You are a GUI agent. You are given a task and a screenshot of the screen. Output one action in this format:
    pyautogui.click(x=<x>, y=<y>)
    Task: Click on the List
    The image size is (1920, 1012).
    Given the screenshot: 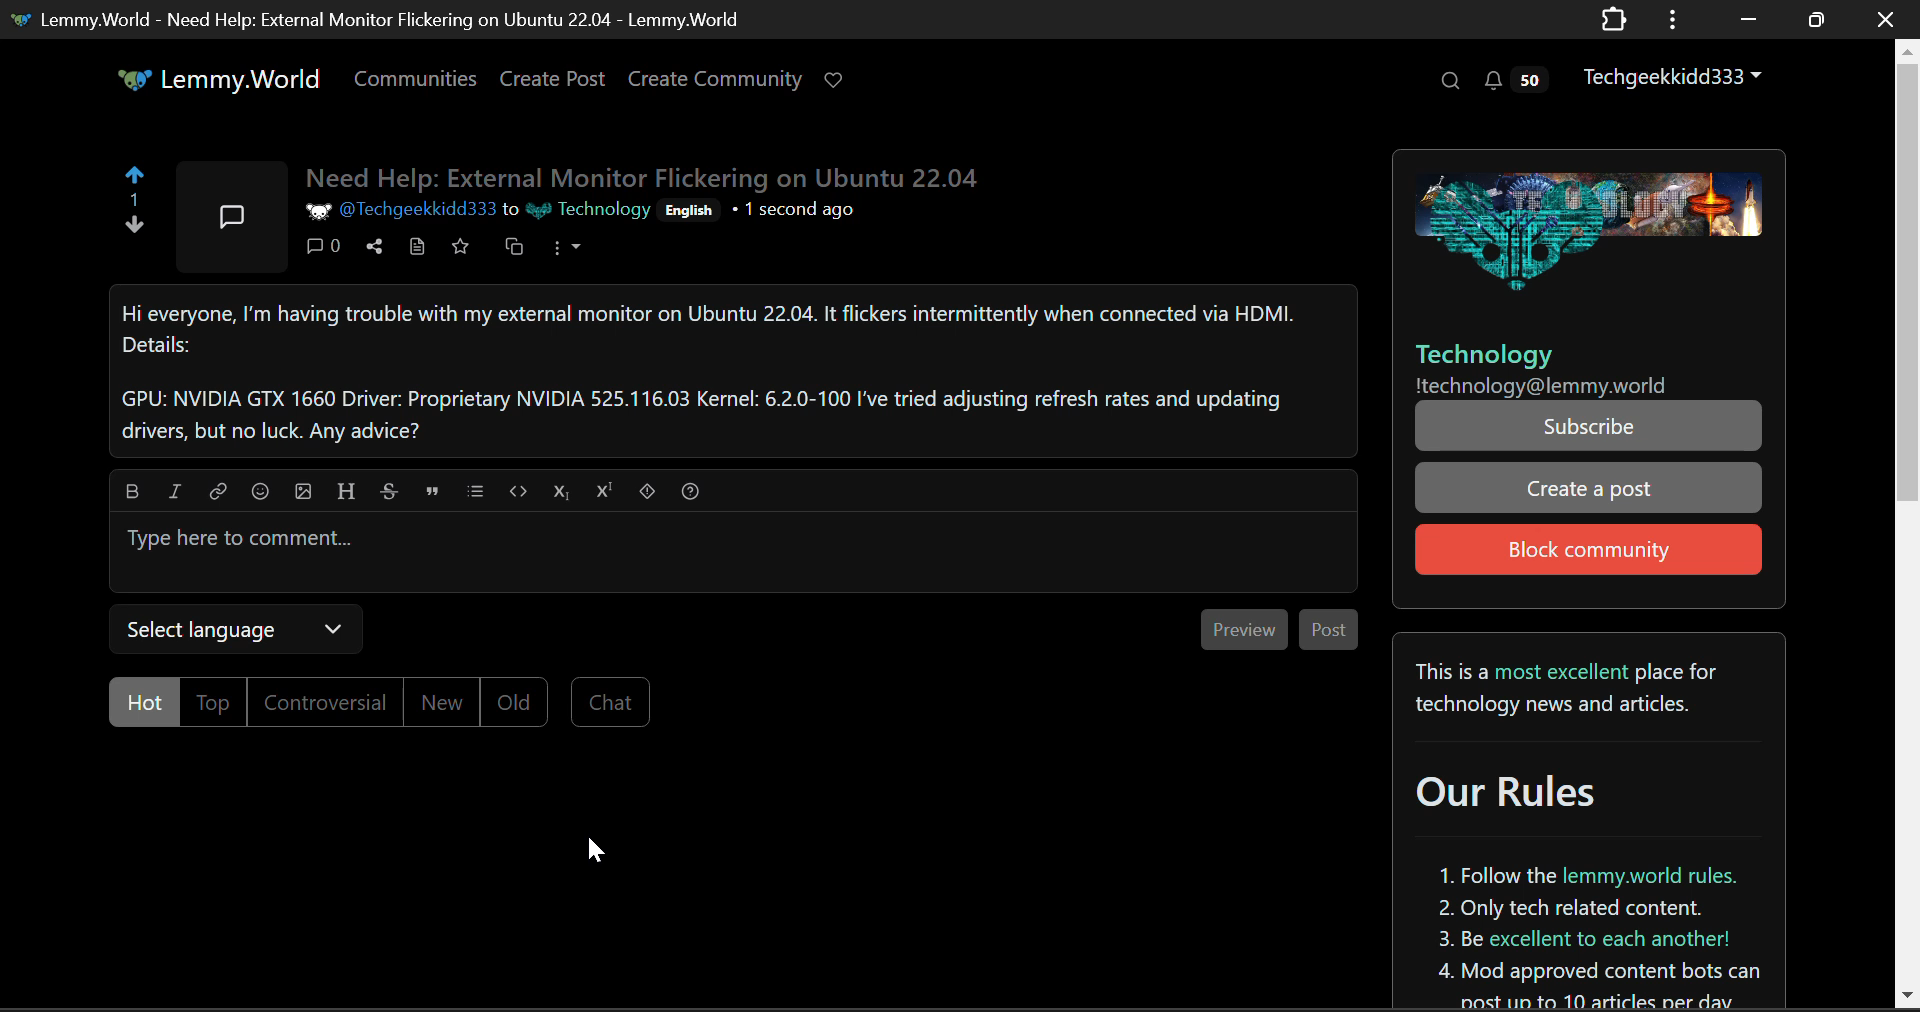 What is the action you would take?
    pyautogui.click(x=474, y=489)
    